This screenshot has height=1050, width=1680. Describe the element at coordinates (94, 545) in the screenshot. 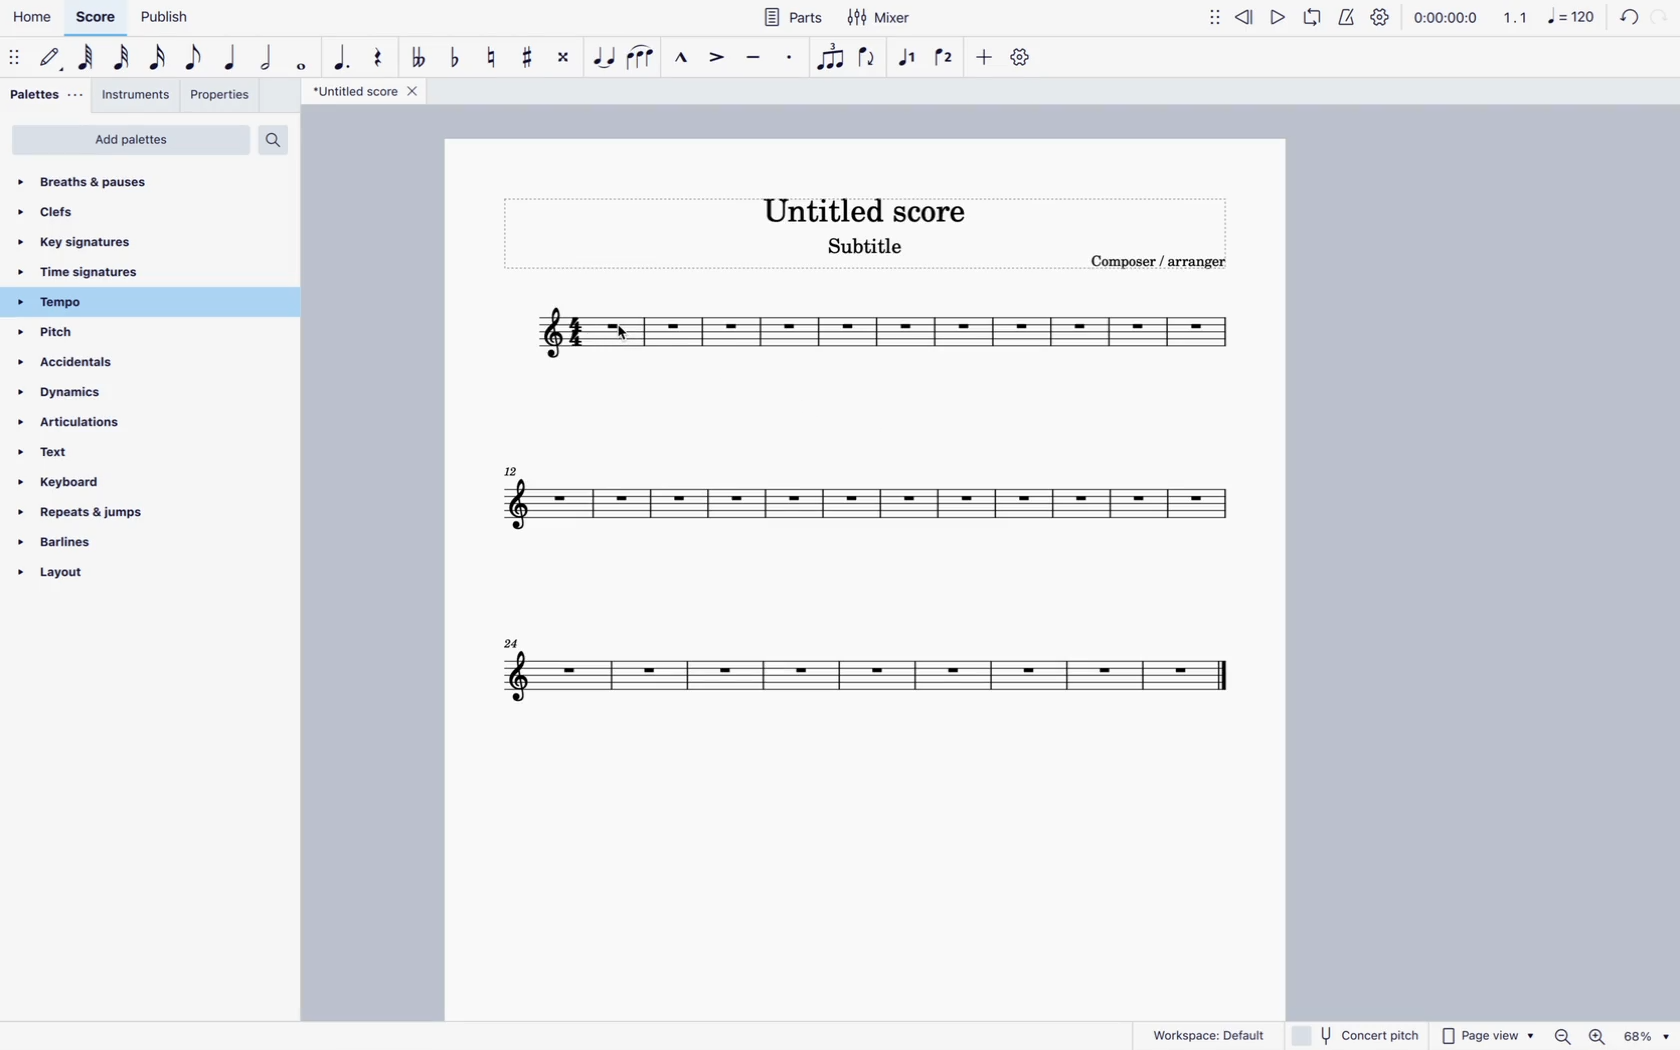

I see `barlines` at that location.